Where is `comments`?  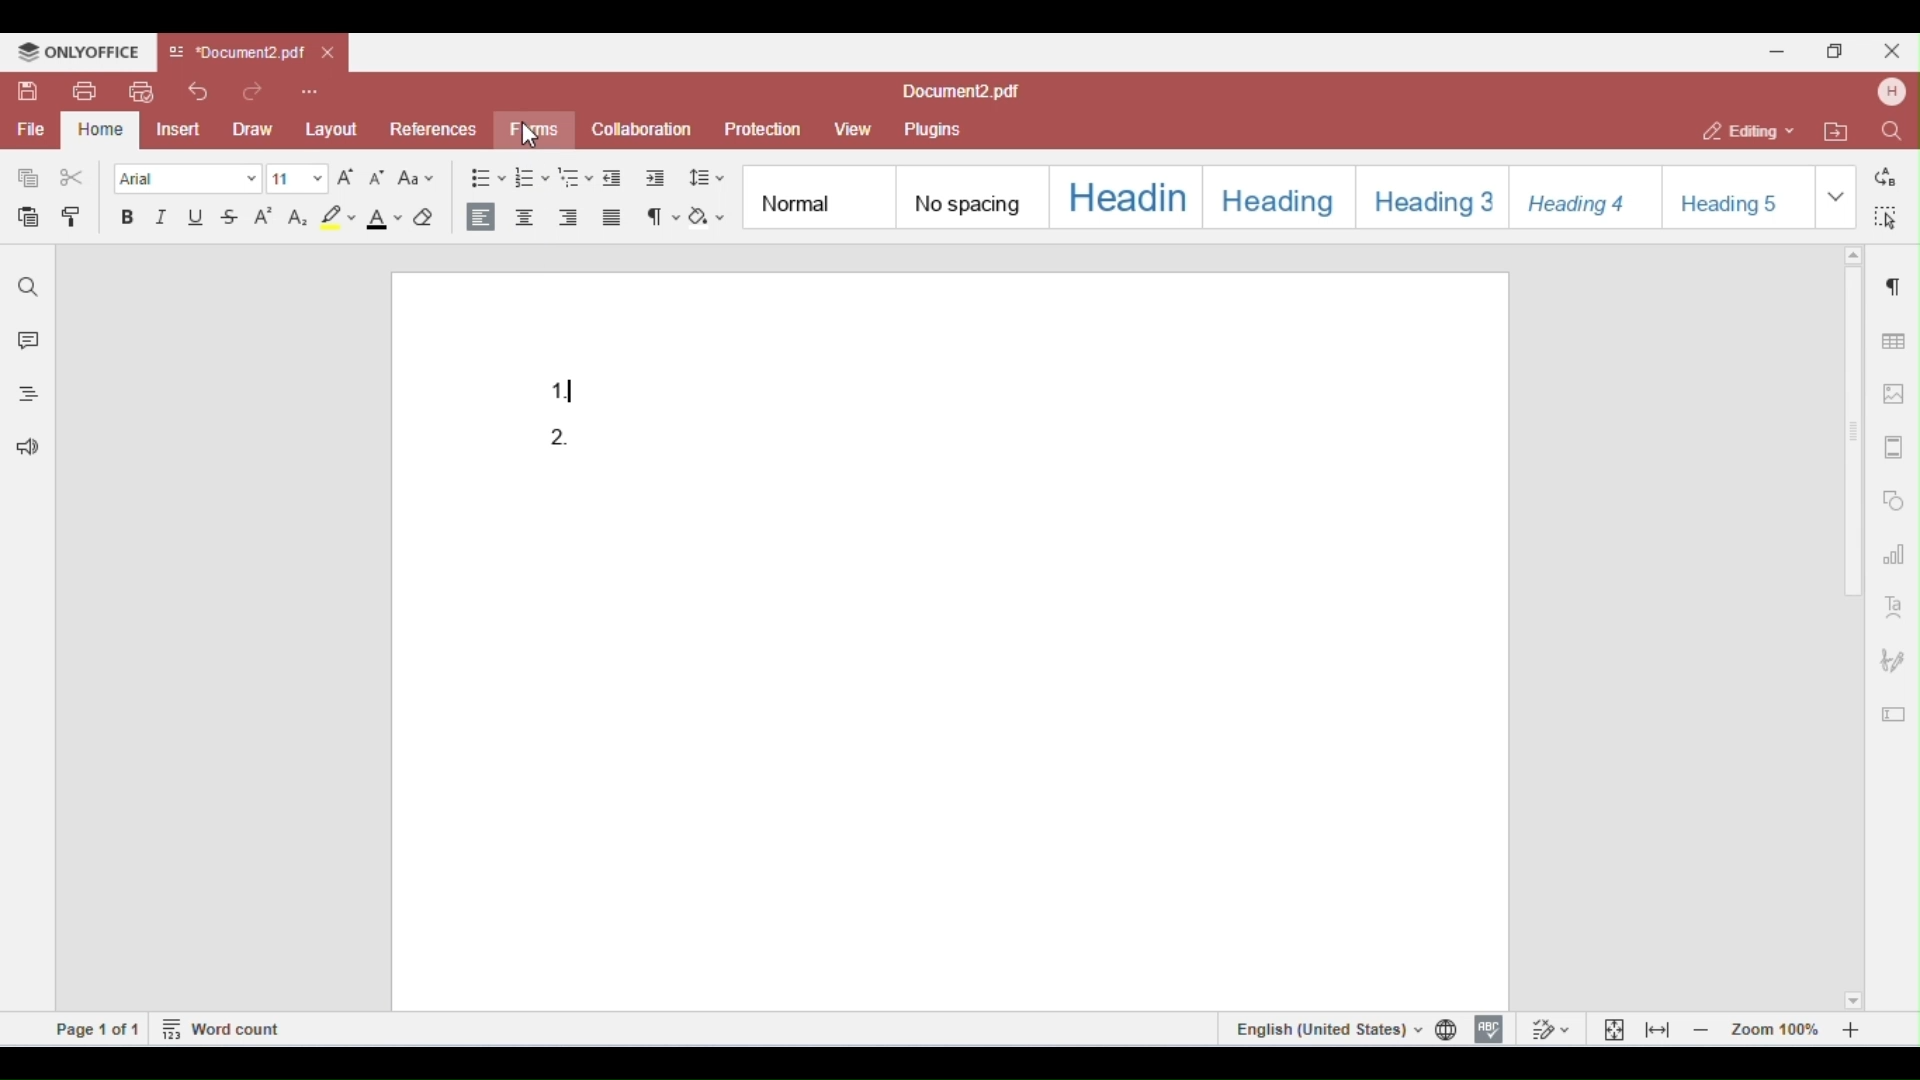
comments is located at coordinates (24, 343).